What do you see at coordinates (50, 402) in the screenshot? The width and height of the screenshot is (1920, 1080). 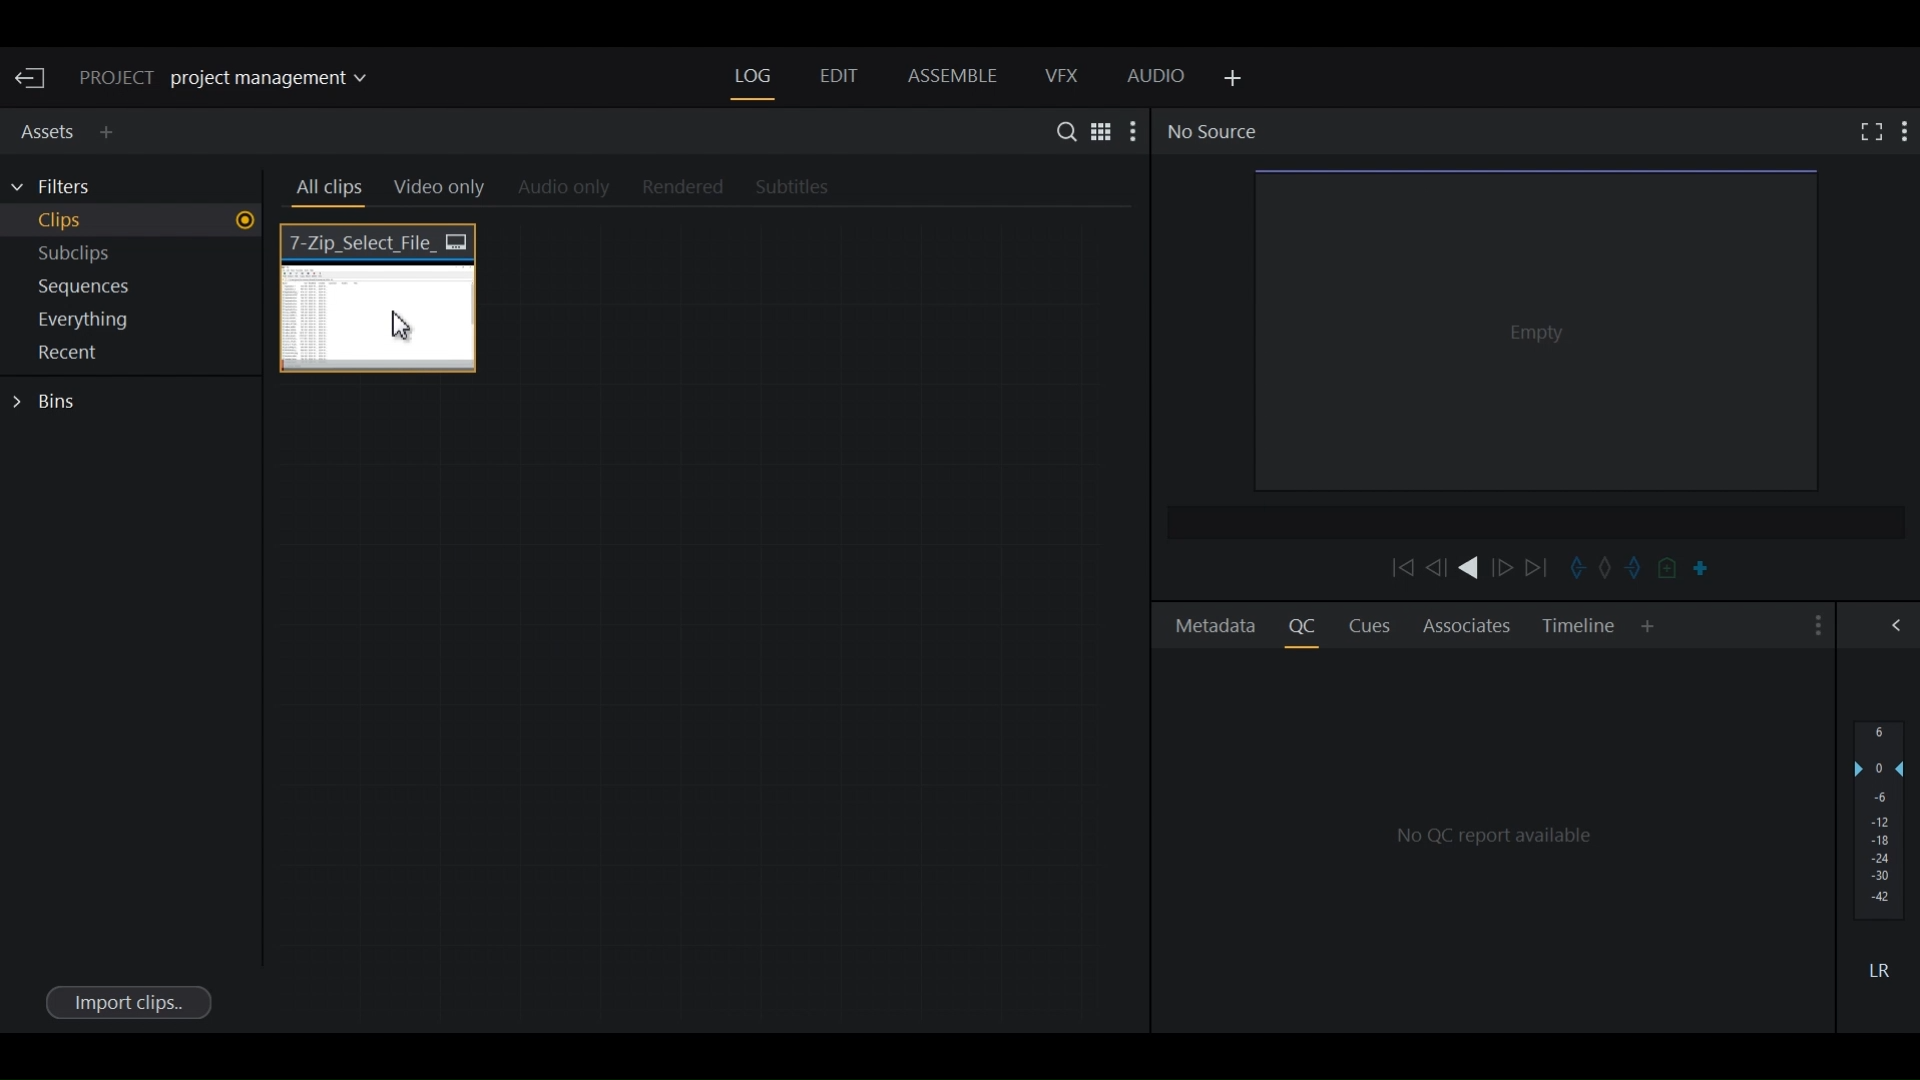 I see `Bins` at bounding box center [50, 402].